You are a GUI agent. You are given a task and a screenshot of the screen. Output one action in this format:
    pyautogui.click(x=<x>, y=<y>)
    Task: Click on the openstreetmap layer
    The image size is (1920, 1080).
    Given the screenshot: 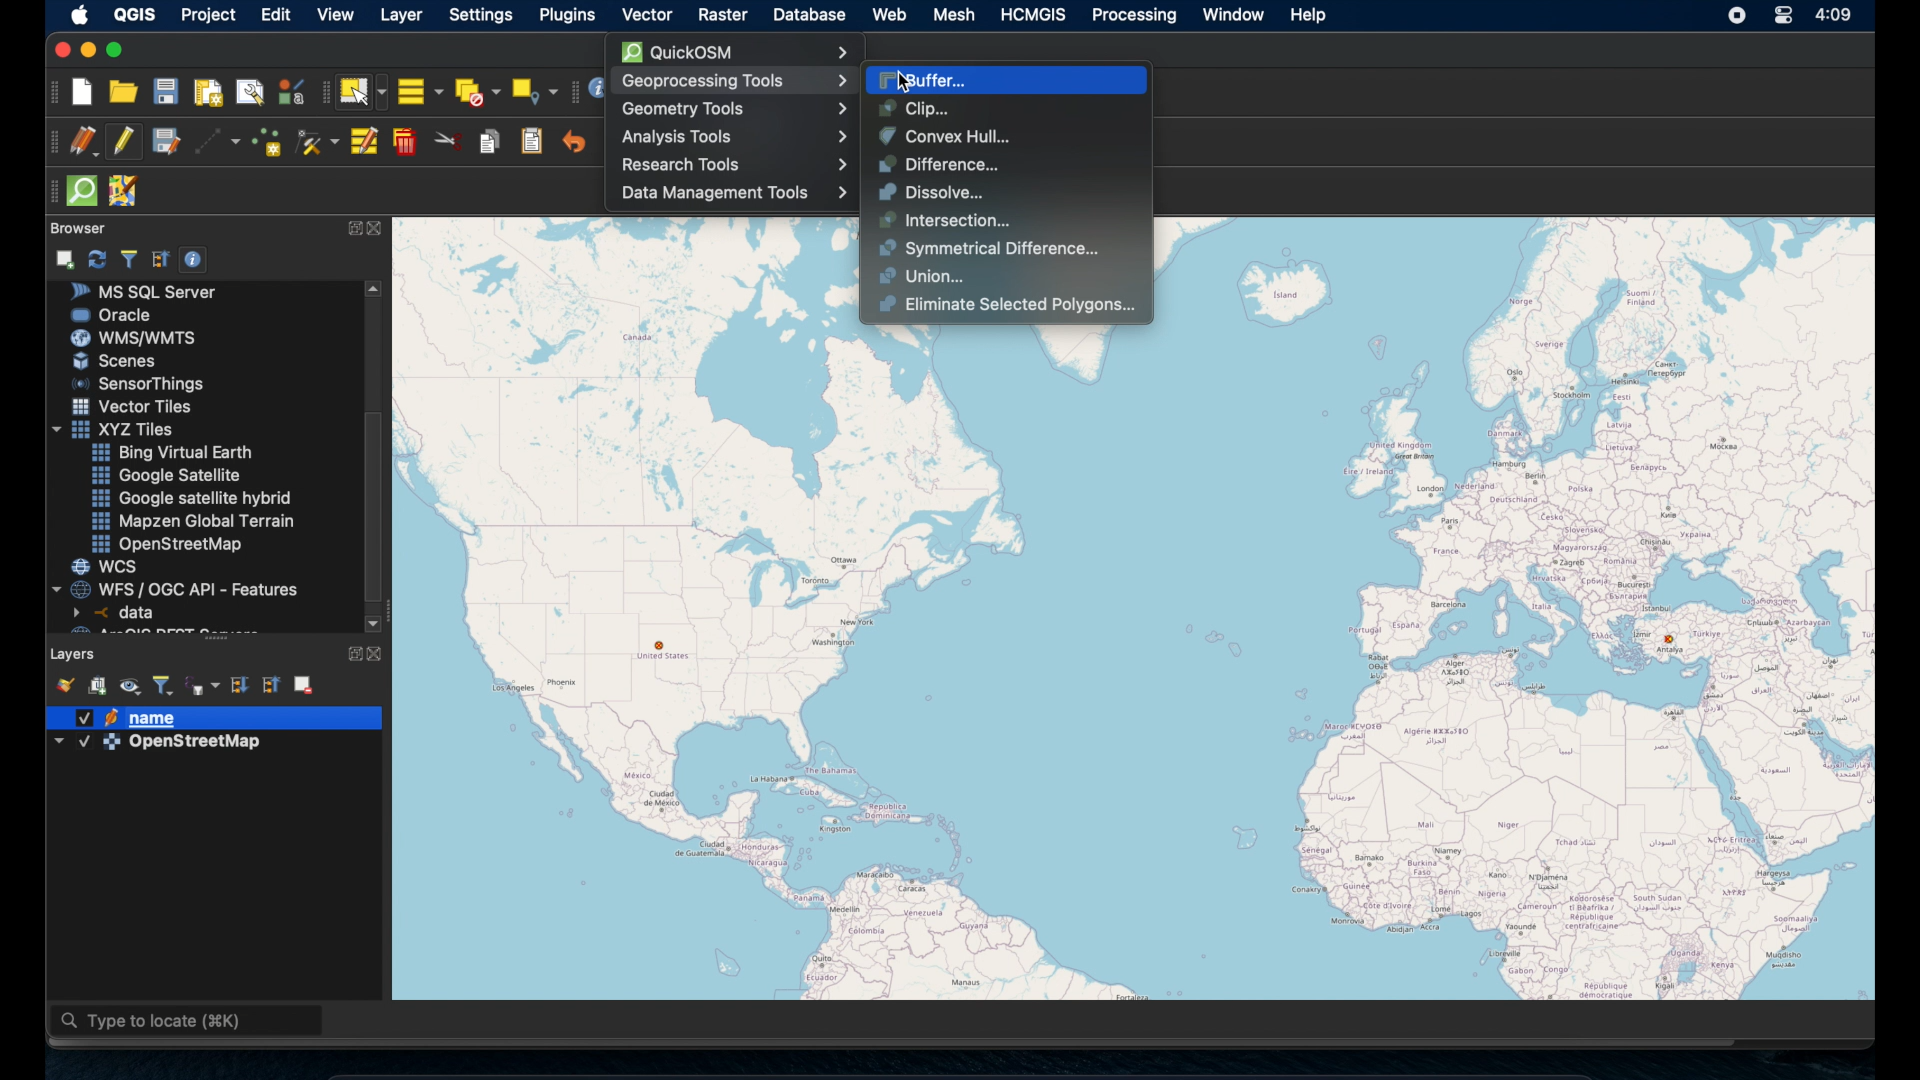 What is the action you would take?
    pyautogui.click(x=159, y=746)
    